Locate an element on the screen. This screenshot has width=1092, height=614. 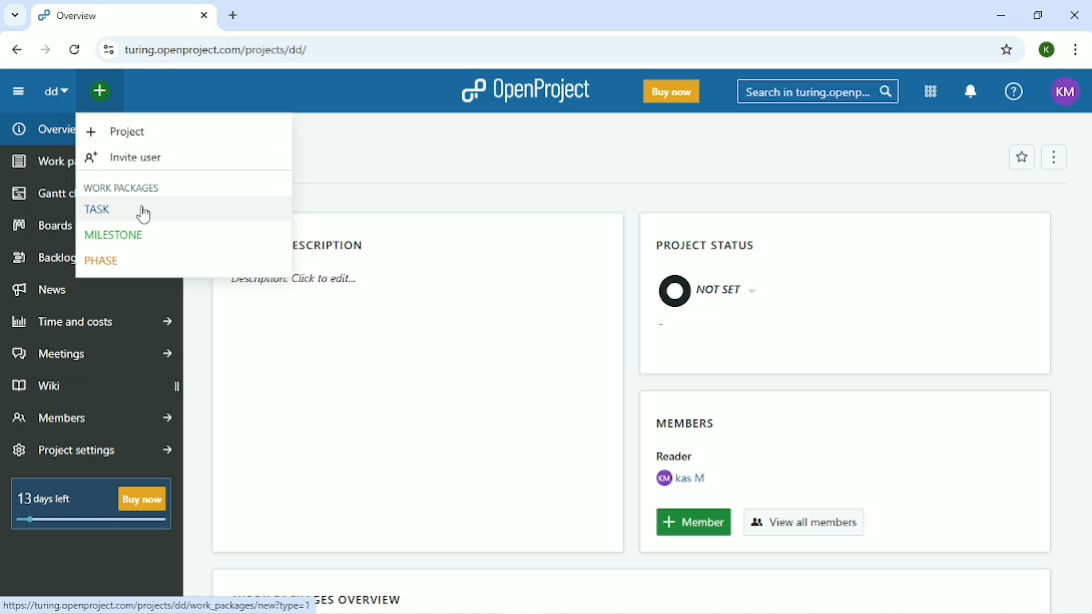
Not Set is located at coordinates (708, 289).